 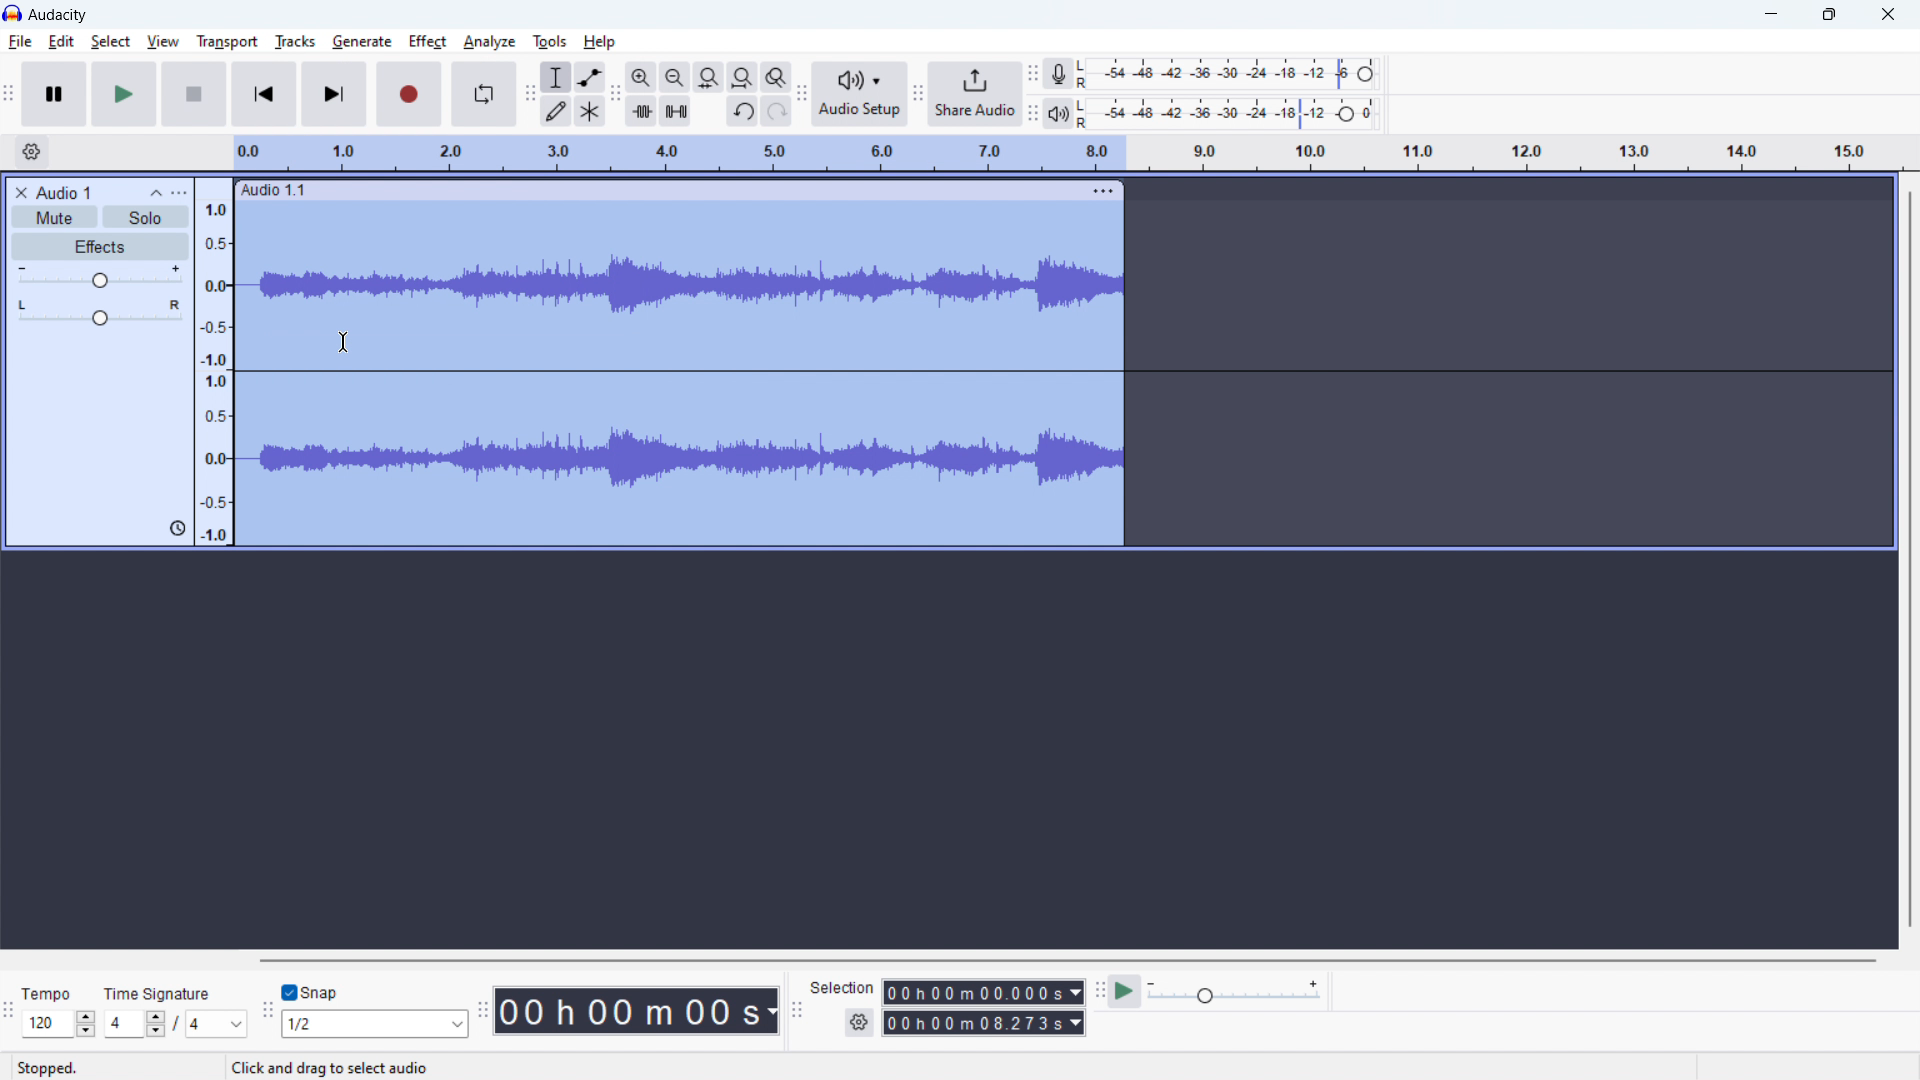 What do you see at coordinates (161, 995) in the screenshot?
I see `TIme signature` at bounding box center [161, 995].